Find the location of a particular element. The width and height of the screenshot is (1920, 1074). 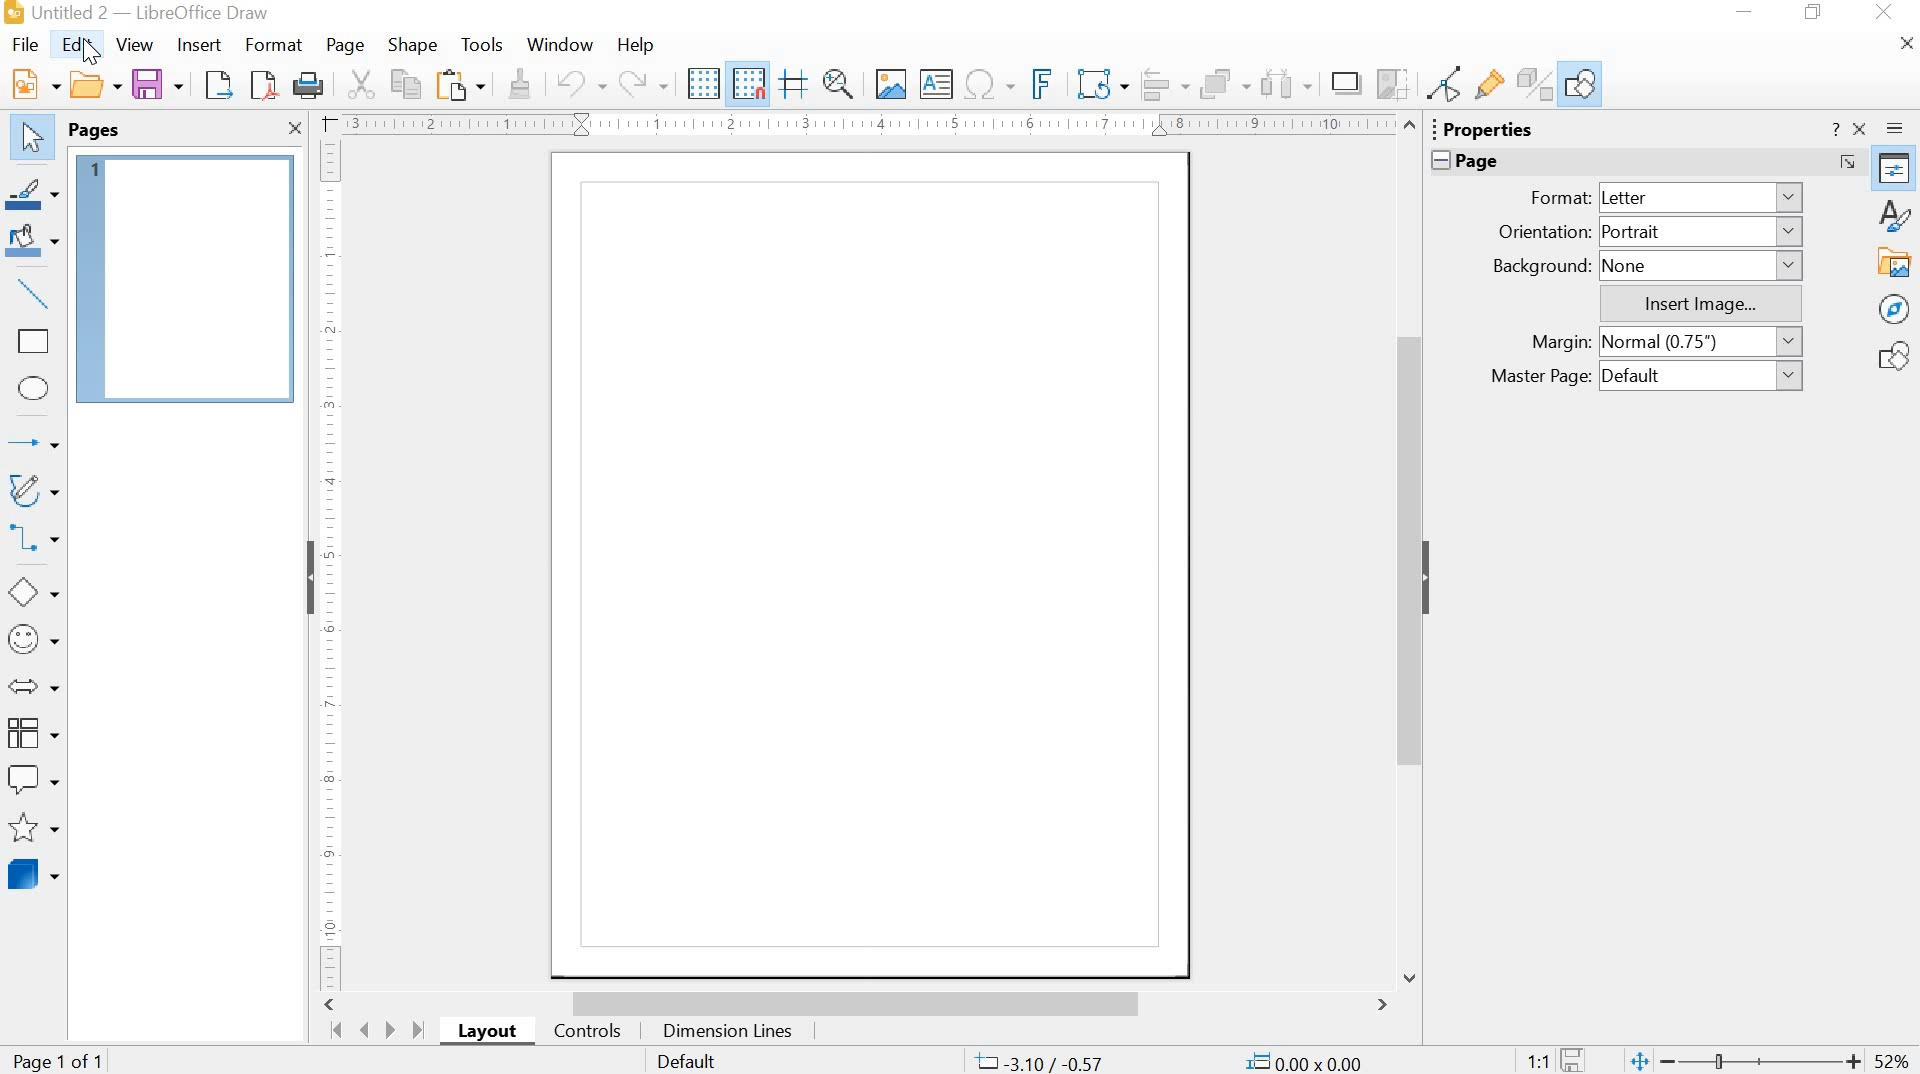

Cut is located at coordinates (359, 84).